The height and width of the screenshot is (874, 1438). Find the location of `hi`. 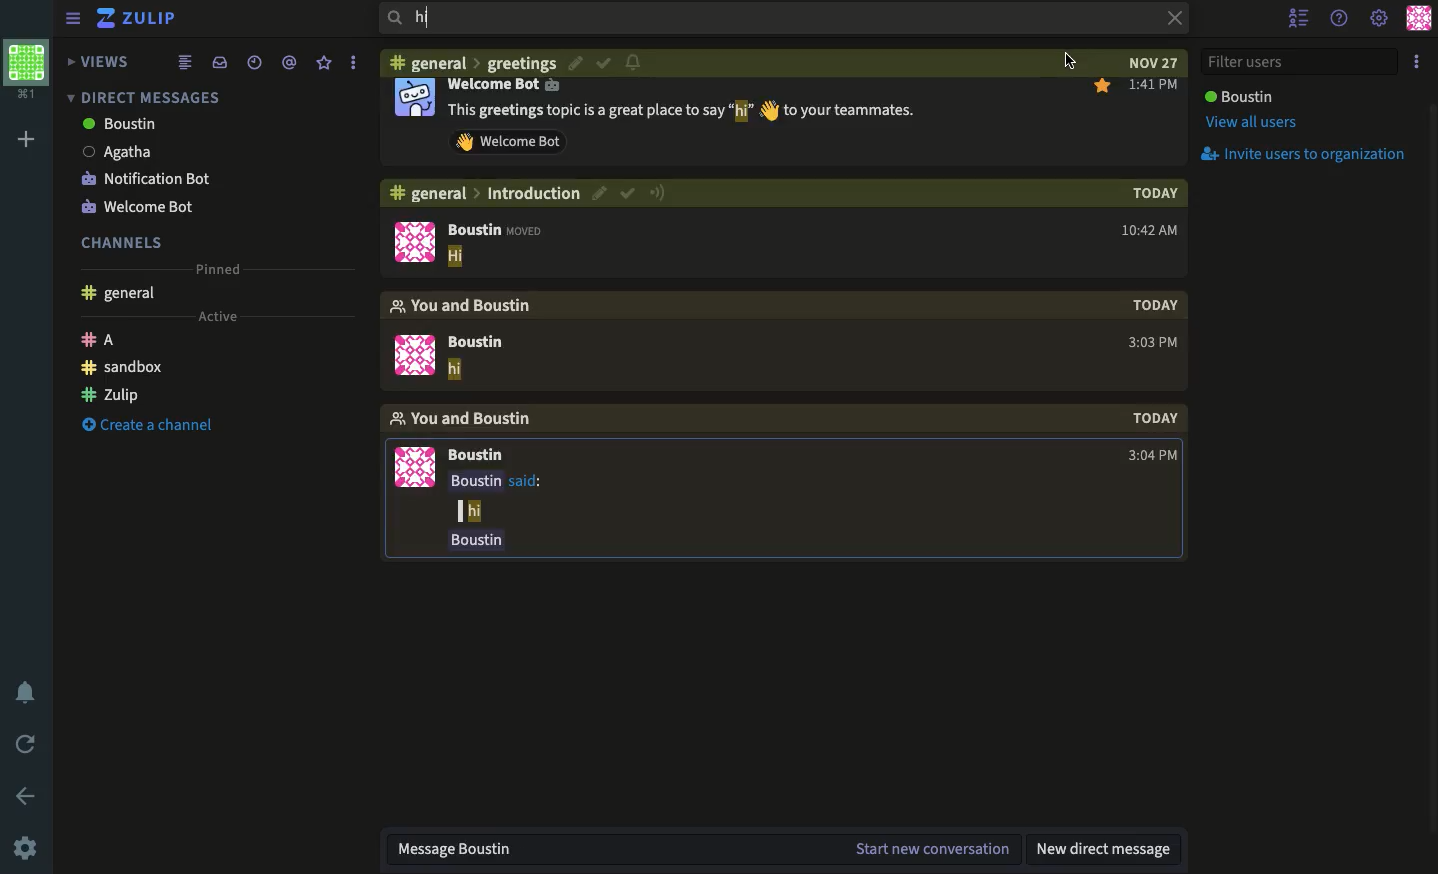

hi is located at coordinates (761, 17).